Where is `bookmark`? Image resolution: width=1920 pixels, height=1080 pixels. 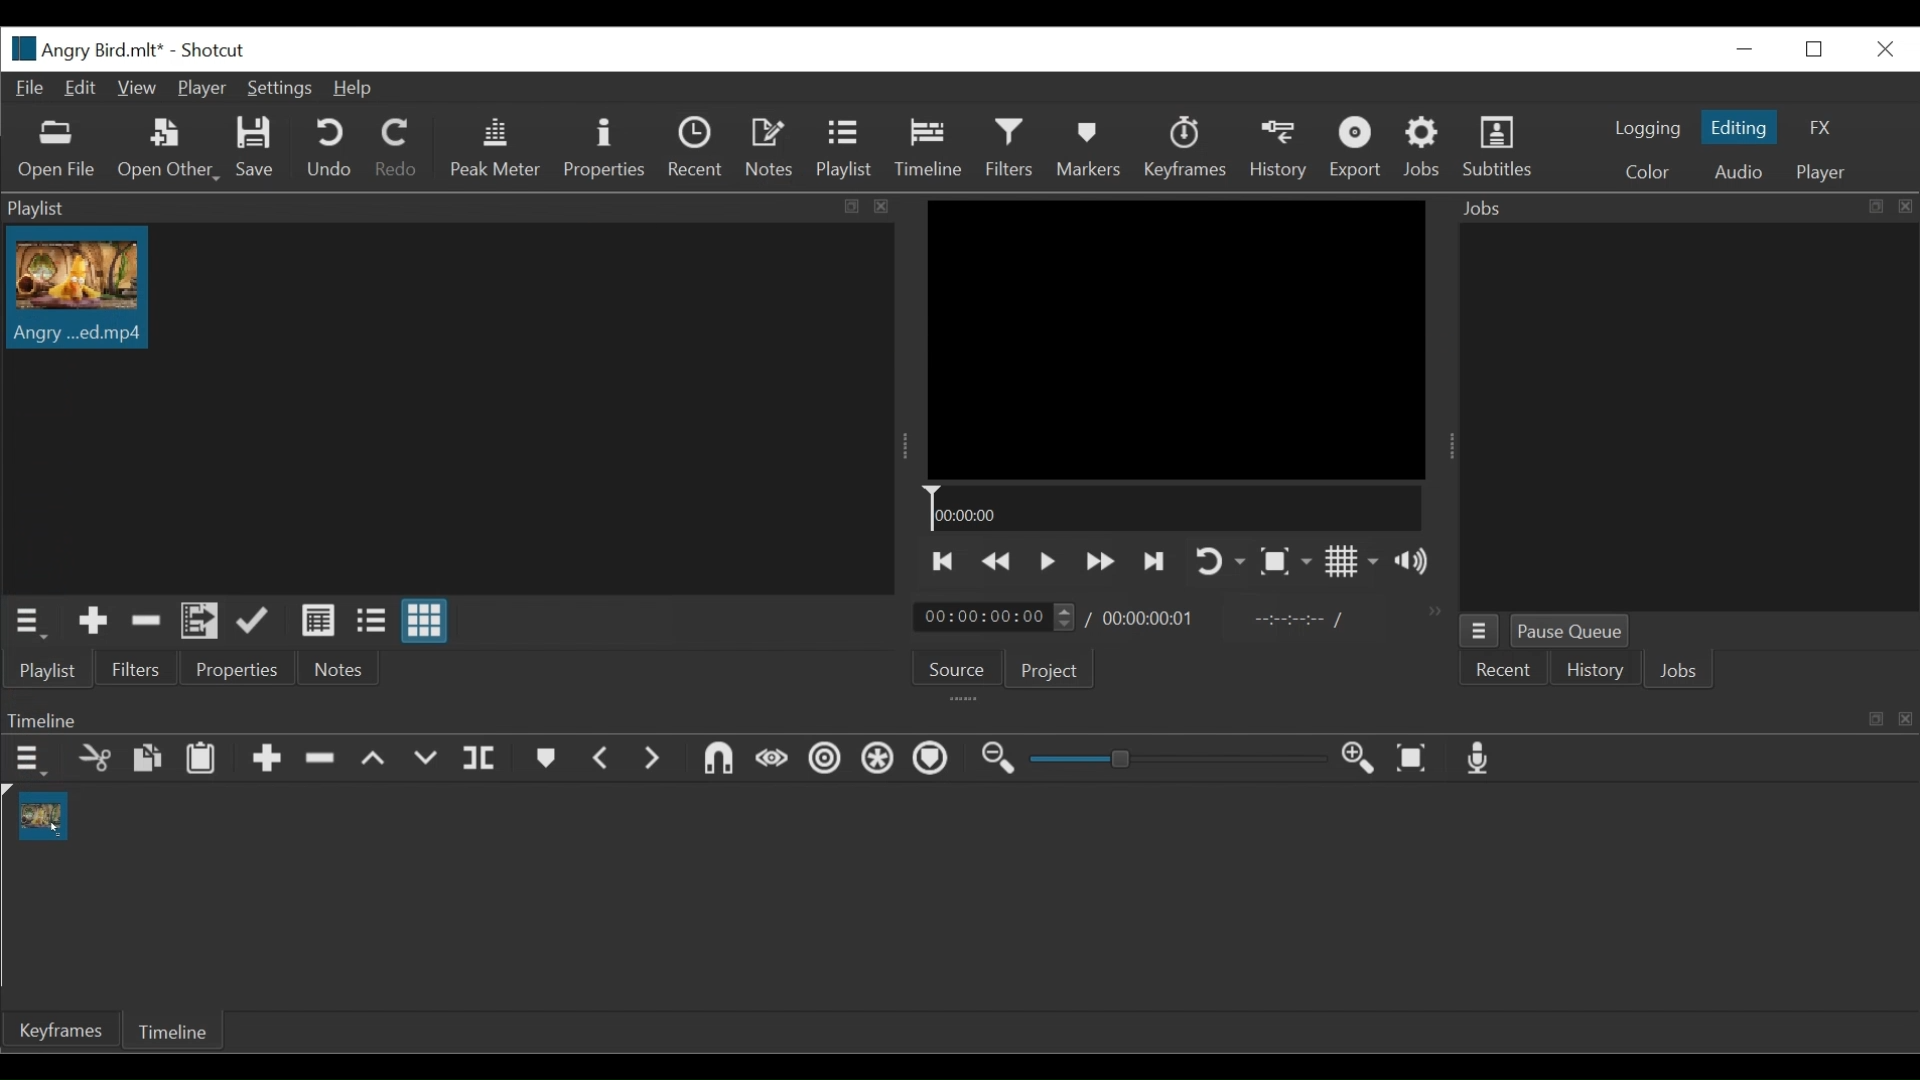
bookmark is located at coordinates (546, 761).